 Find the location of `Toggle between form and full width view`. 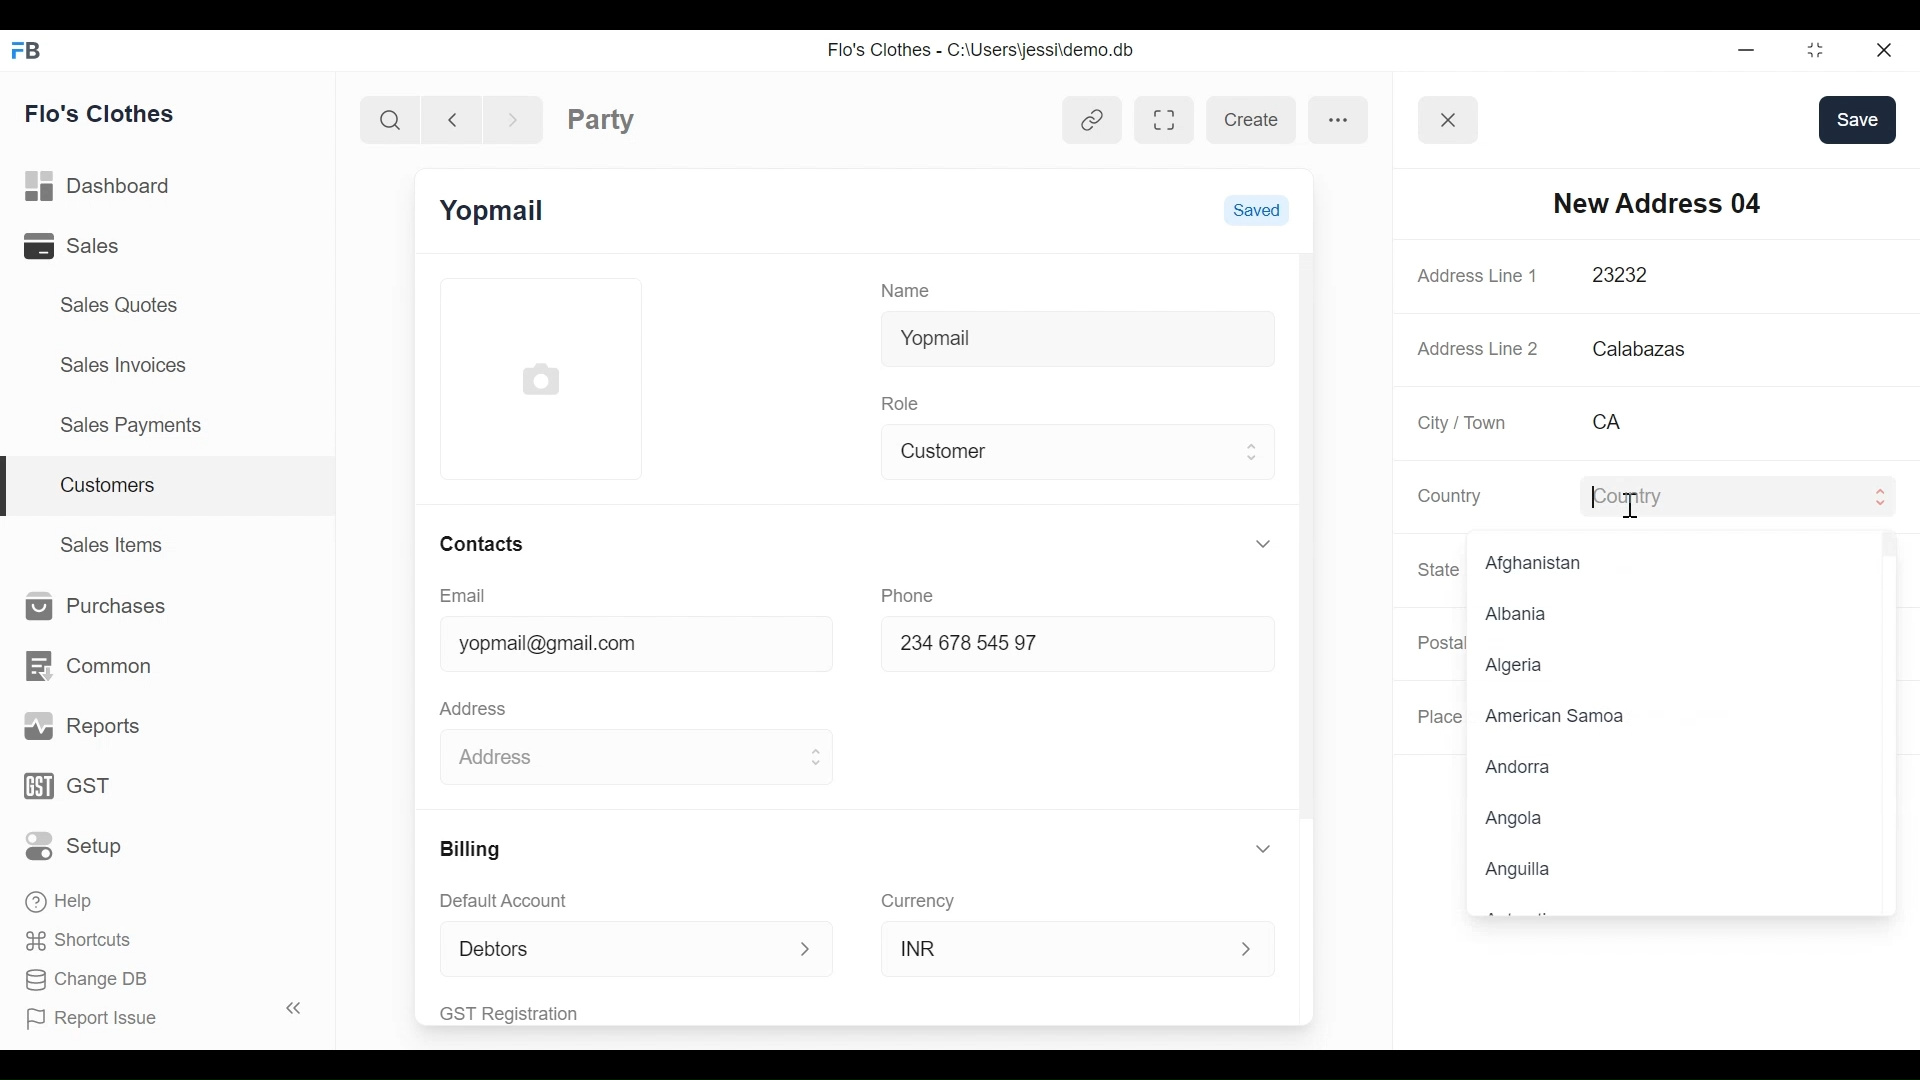

Toggle between form and full width view is located at coordinates (1165, 120).